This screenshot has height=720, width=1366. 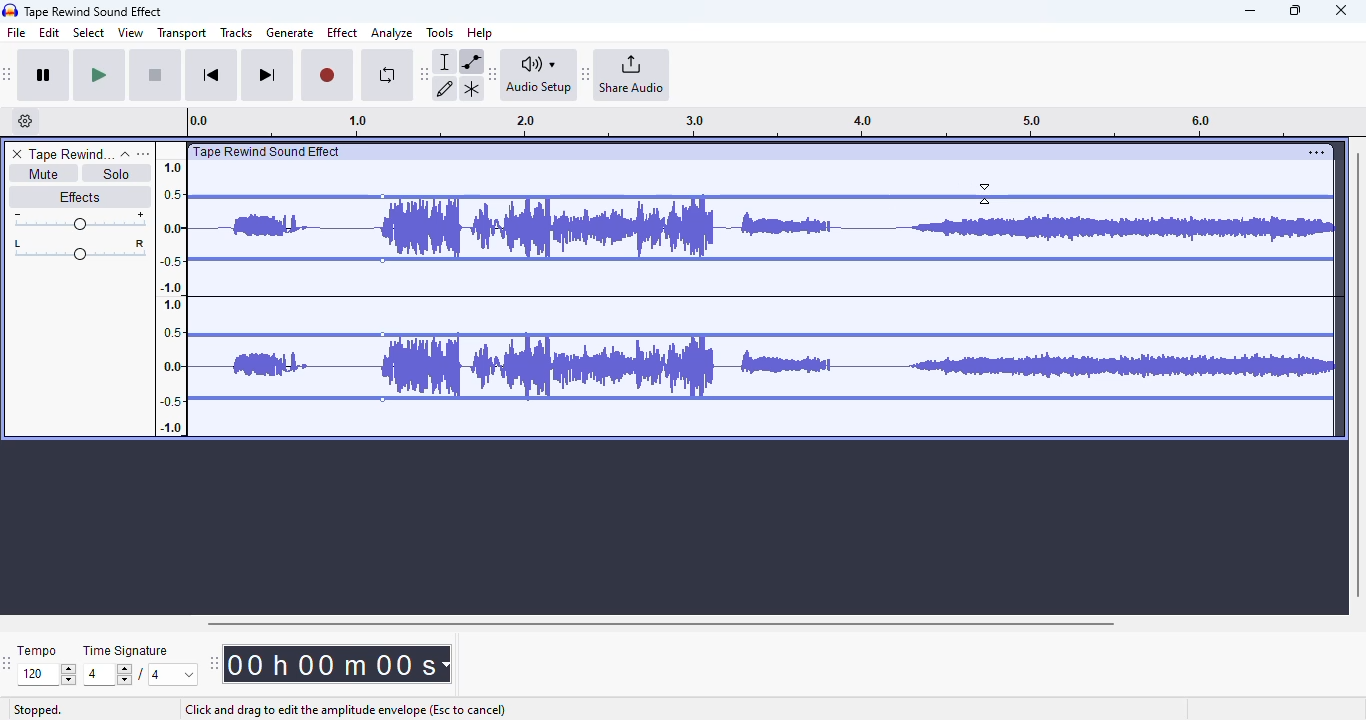 I want to click on edit, so click(x=50, y=33).